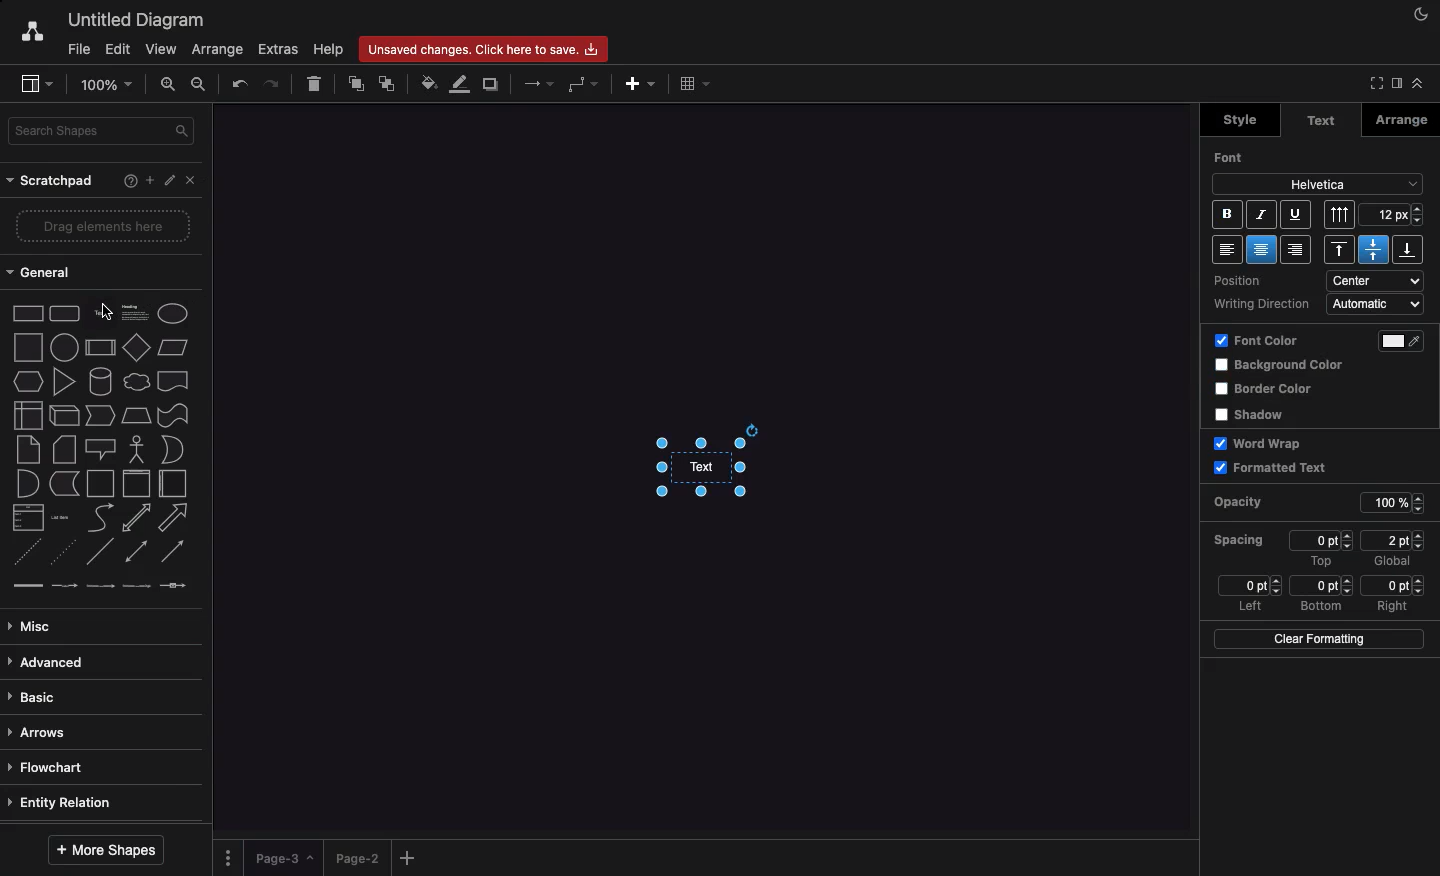 The width and height of the screenshot is (1440, 876). I want to click on cloud, so click(137, 382).